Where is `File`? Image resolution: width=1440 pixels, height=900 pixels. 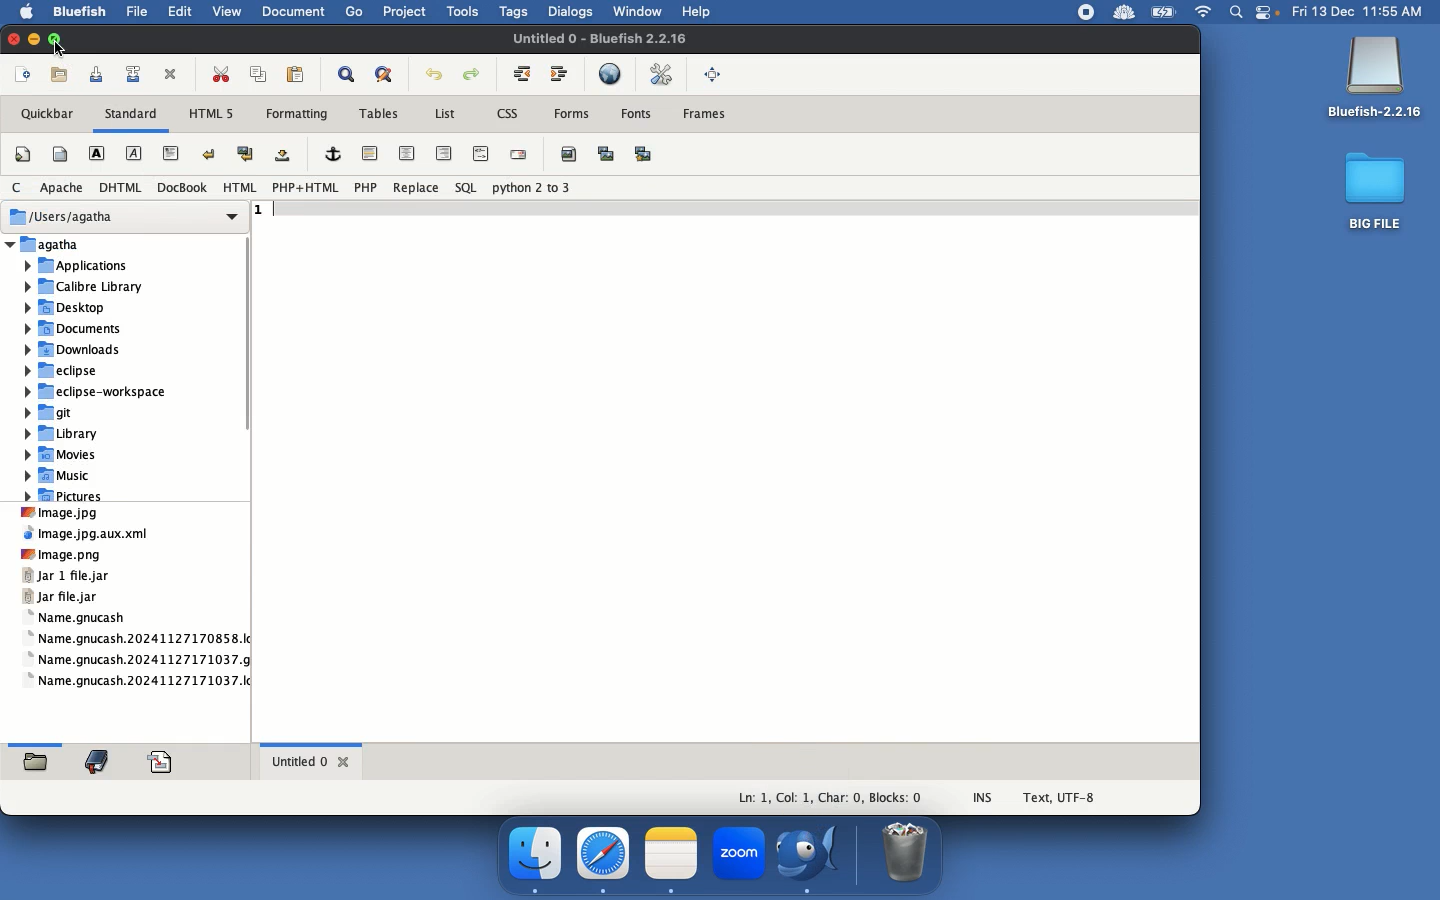 File is located at coordinates (134, 12).